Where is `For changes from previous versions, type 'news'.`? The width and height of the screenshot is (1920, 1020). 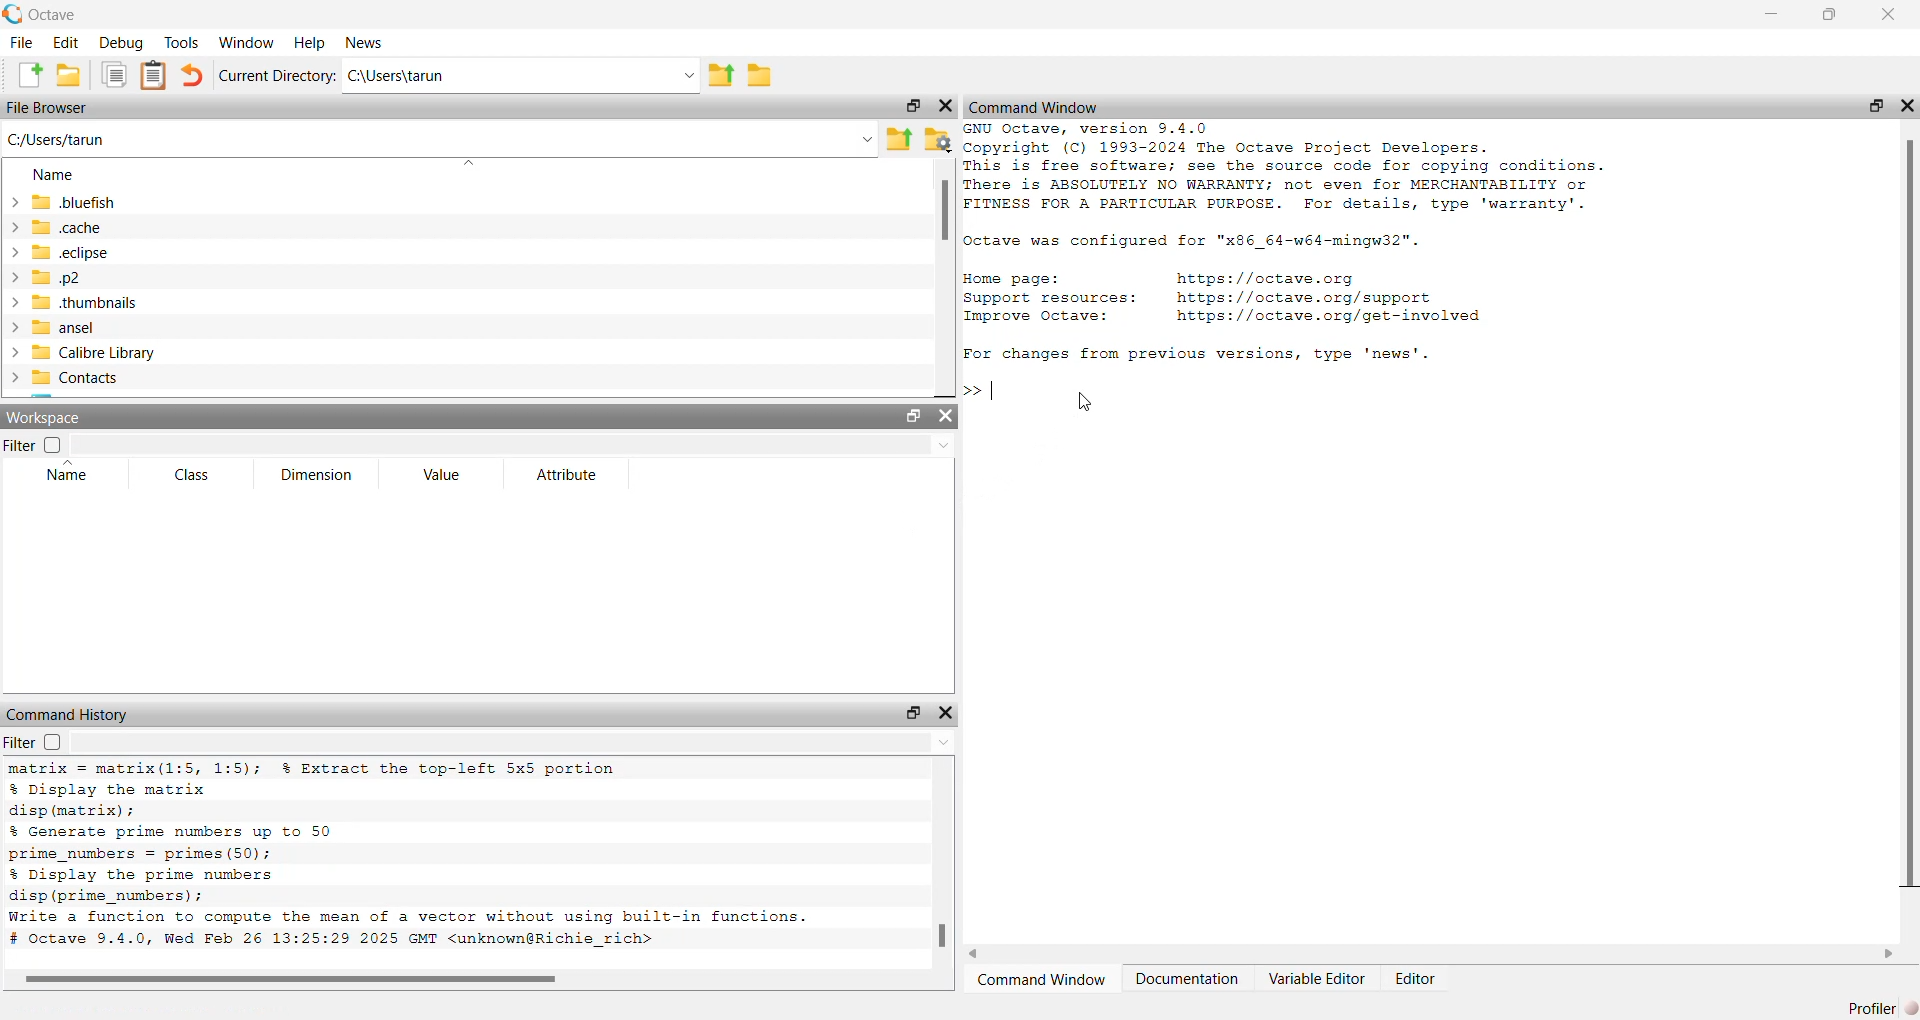
For changes from previous versions, type 'news'. is located at coordinates (1198, 354).